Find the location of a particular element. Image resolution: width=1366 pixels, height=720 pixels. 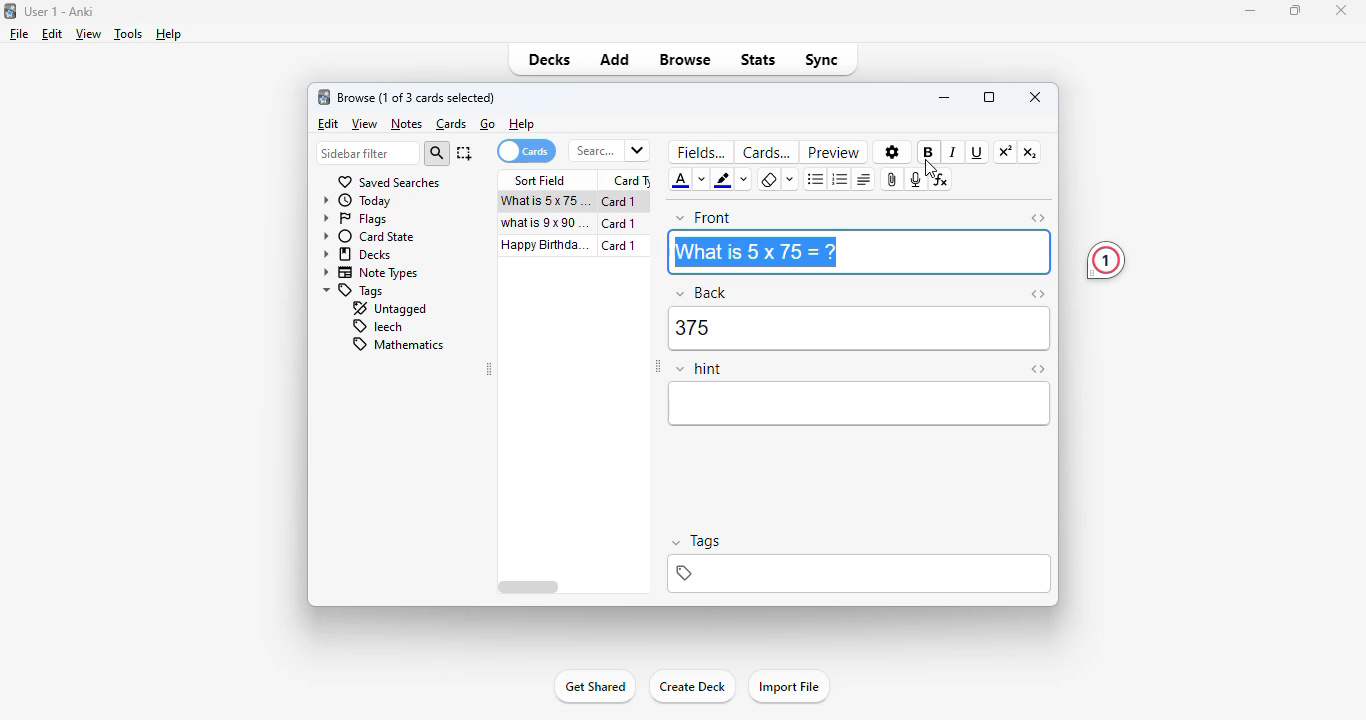

toggle sidebar is located at coordinates (657, 367).